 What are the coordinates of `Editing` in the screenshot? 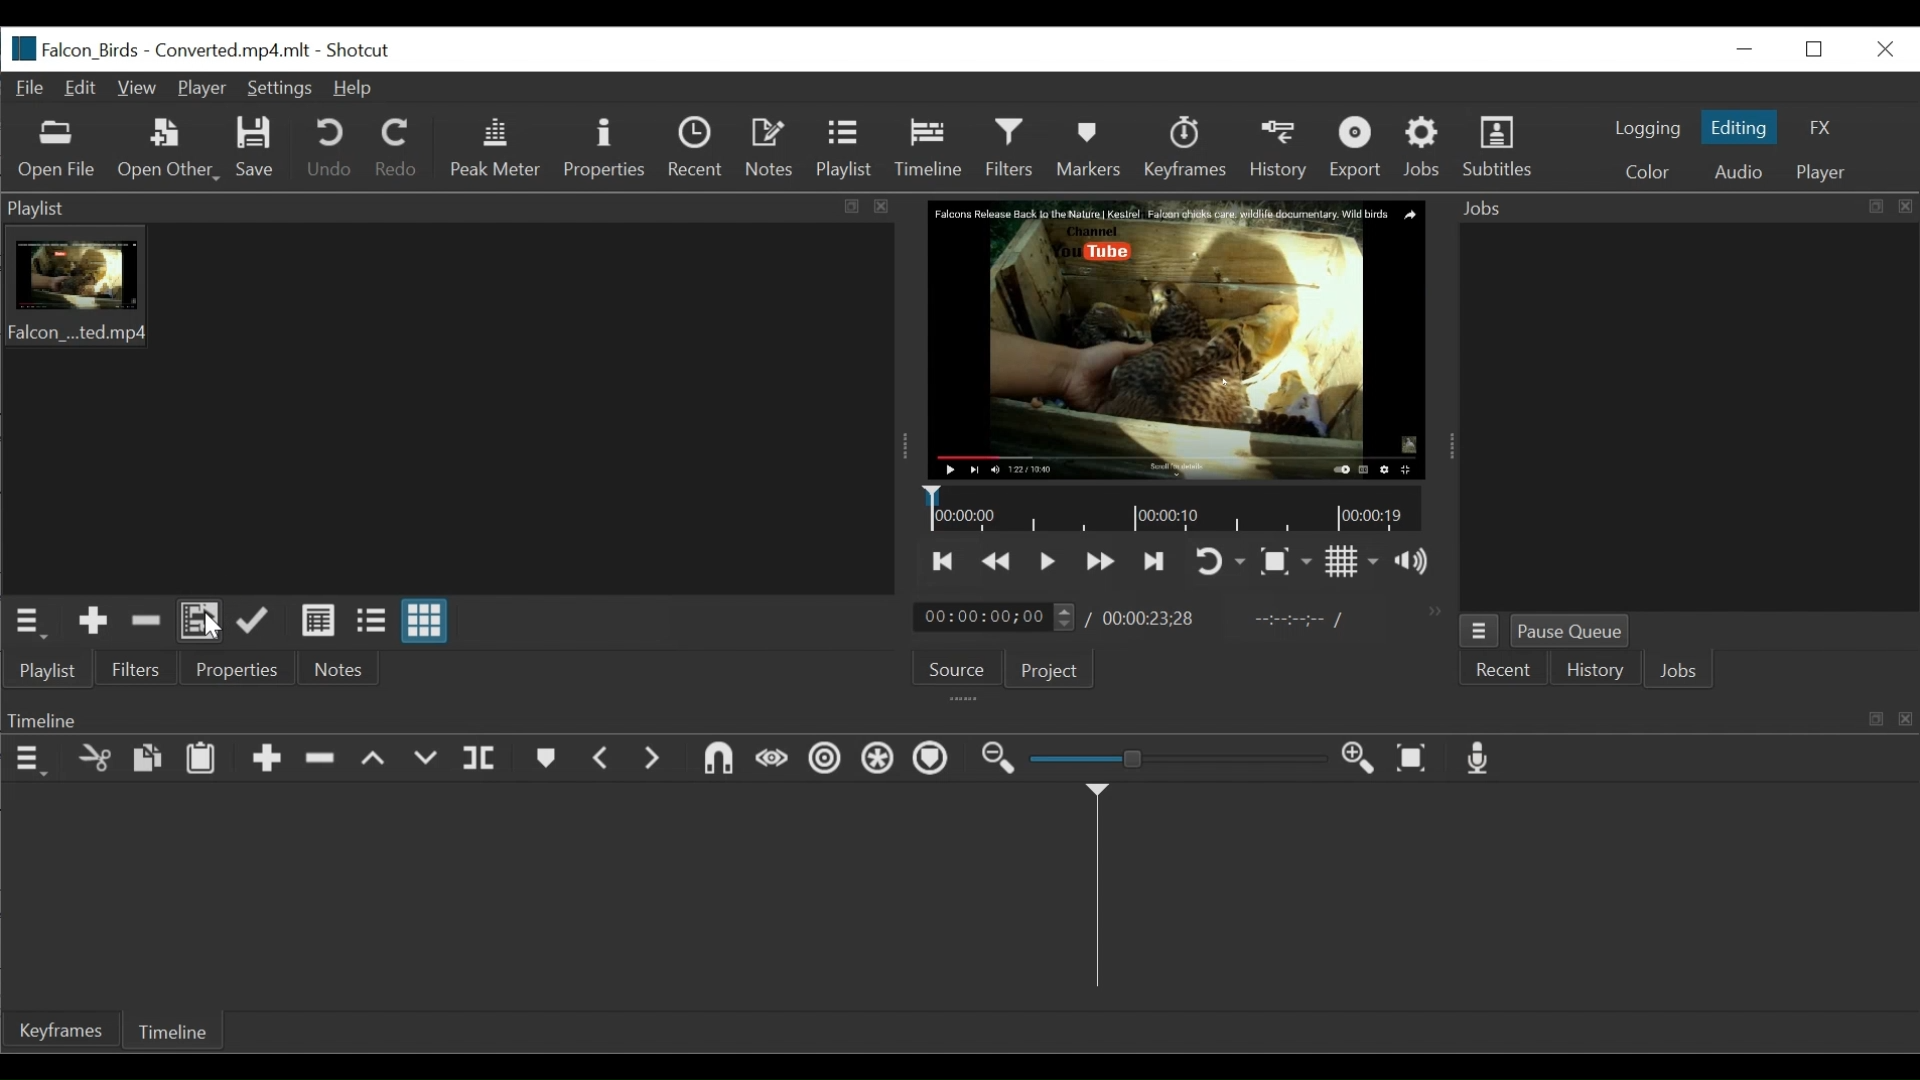 It's located at (1739, 127).